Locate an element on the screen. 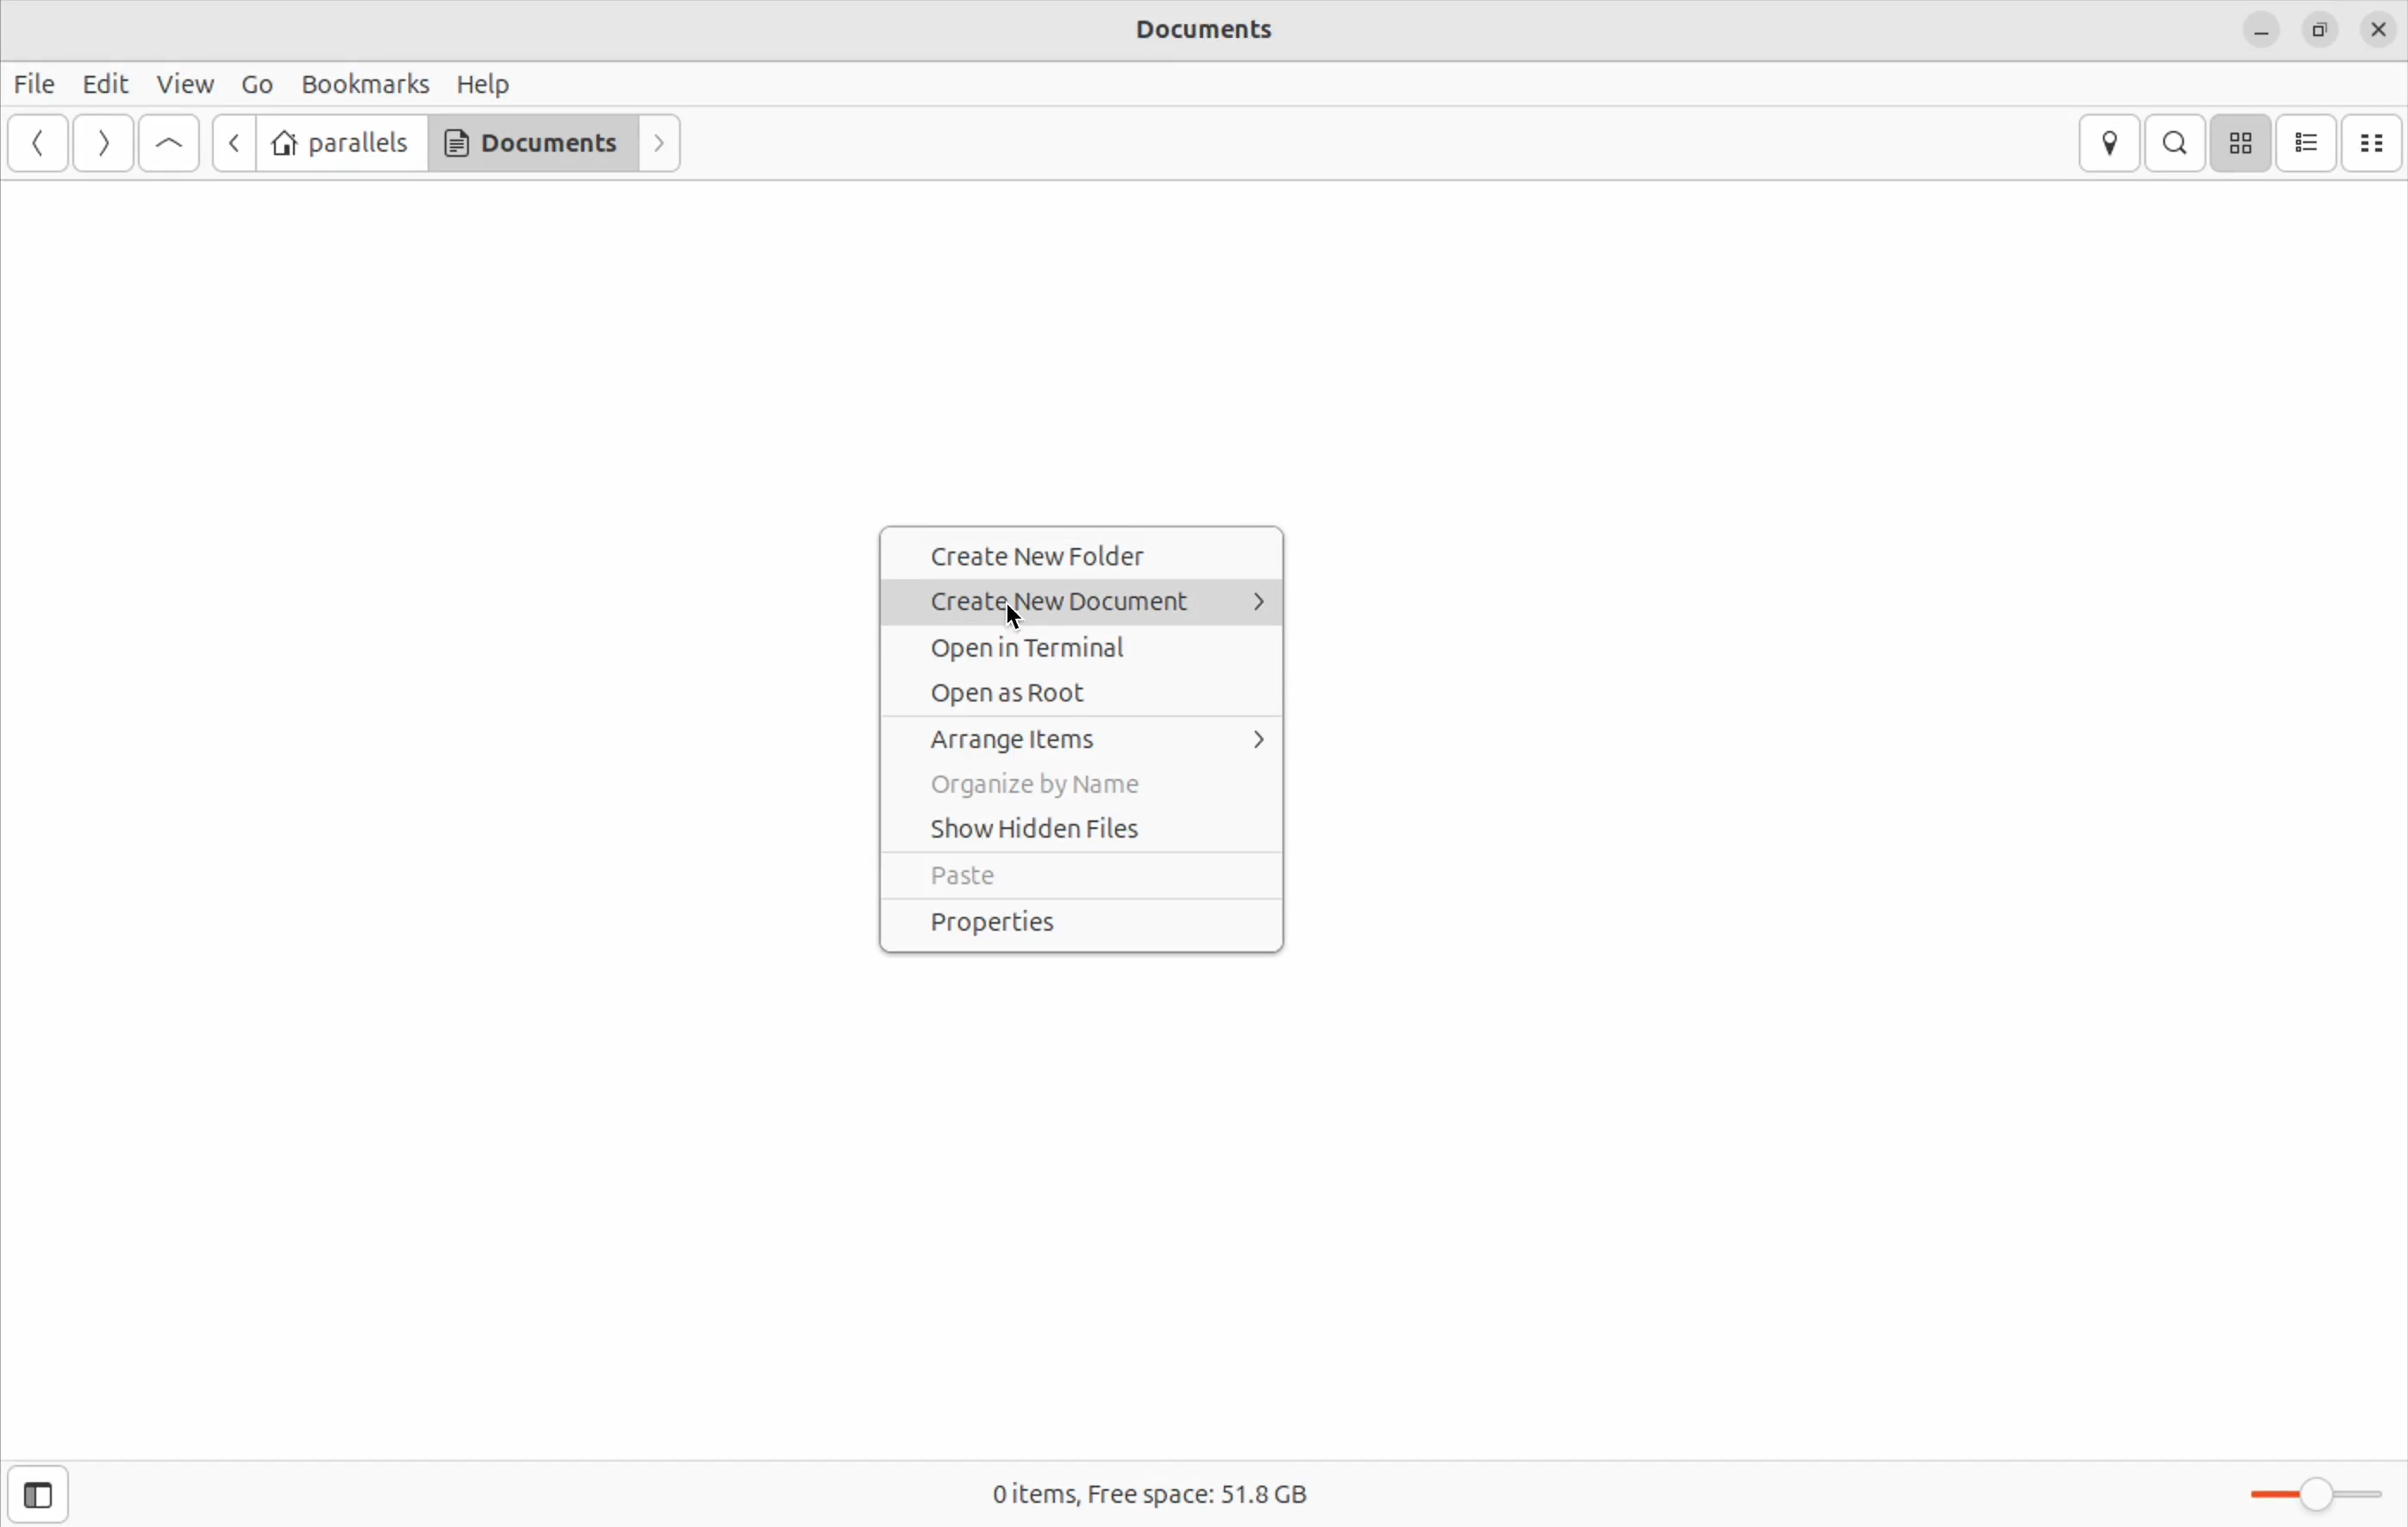  list view is located at coordinates (2308, 143).